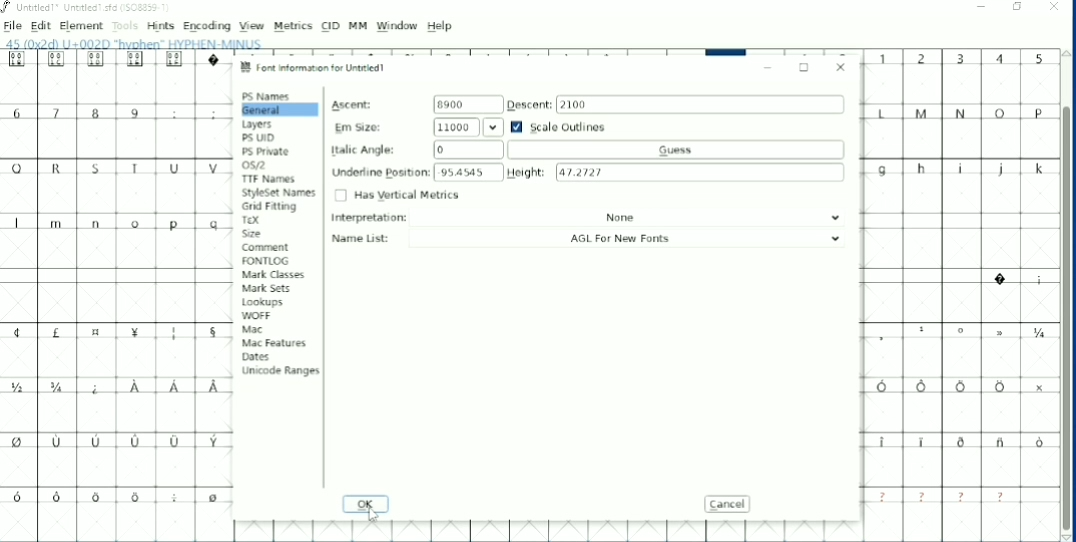 The image size is (1076, 542). Describe the element at coordinates (262, 303) in the screenshot. I see `Lookups` at that location.